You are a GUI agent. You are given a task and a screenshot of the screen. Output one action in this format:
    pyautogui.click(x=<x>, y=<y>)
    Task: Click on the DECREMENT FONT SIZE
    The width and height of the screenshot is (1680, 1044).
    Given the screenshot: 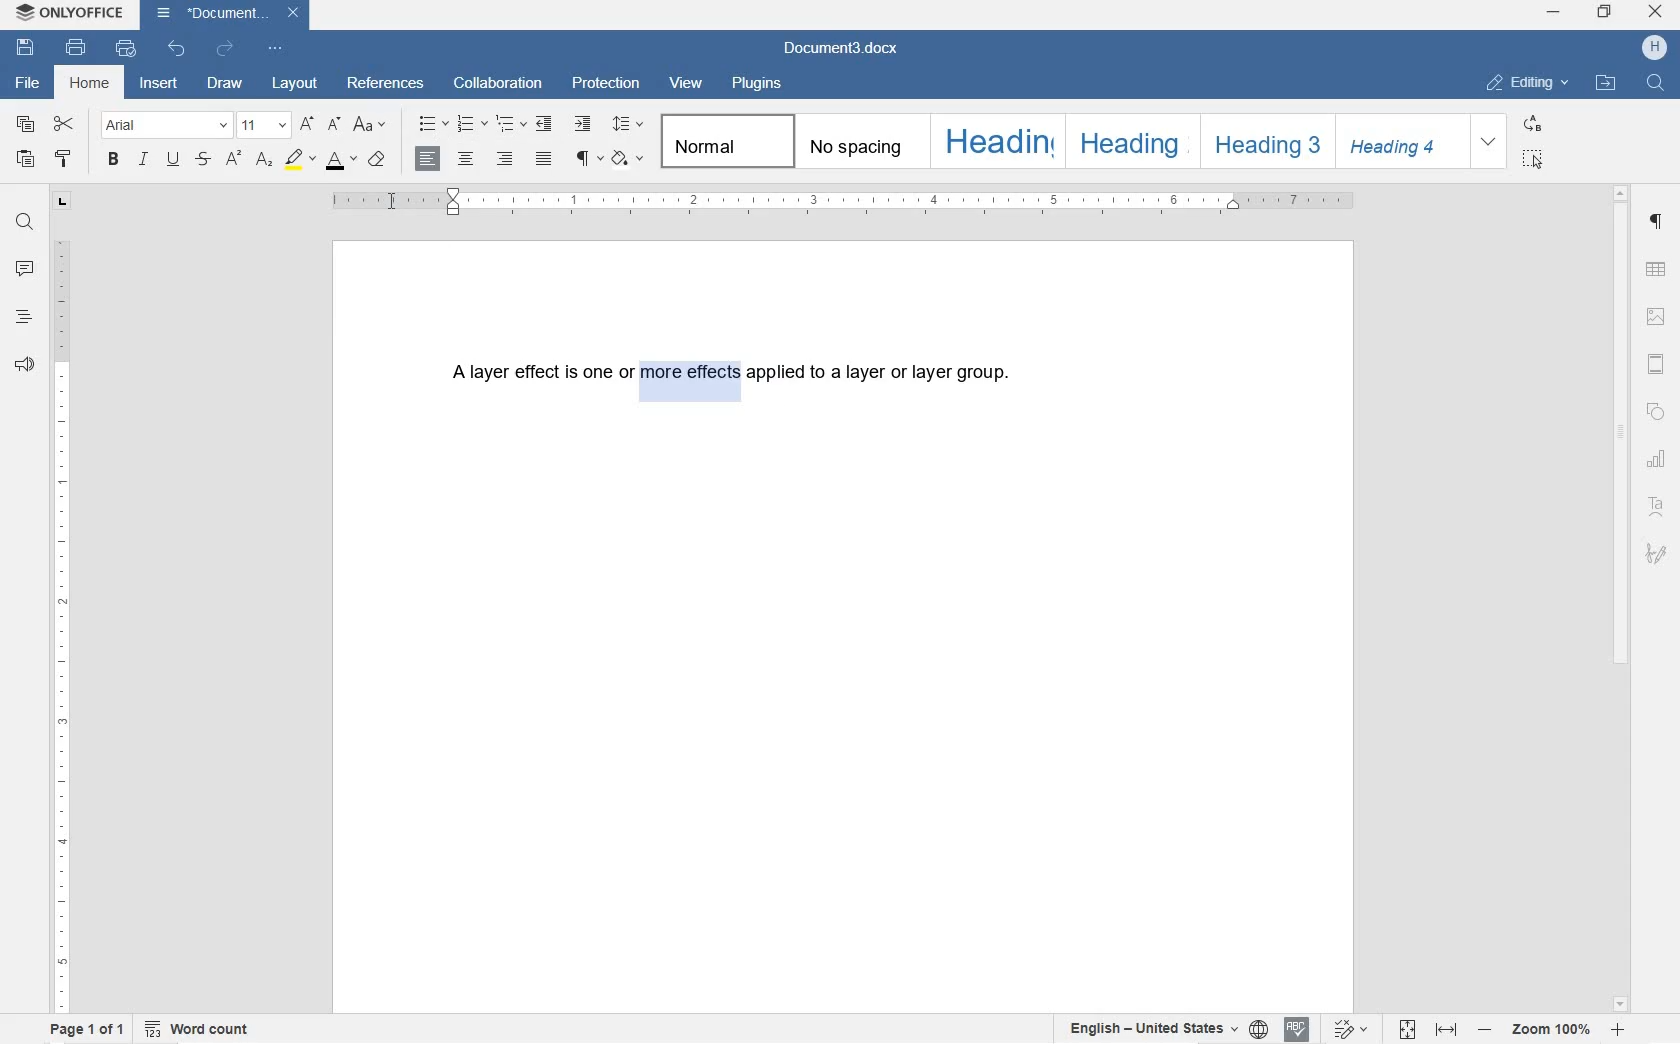 What is the action you would take?
    pyautogui.click(x=307, y=125)
    